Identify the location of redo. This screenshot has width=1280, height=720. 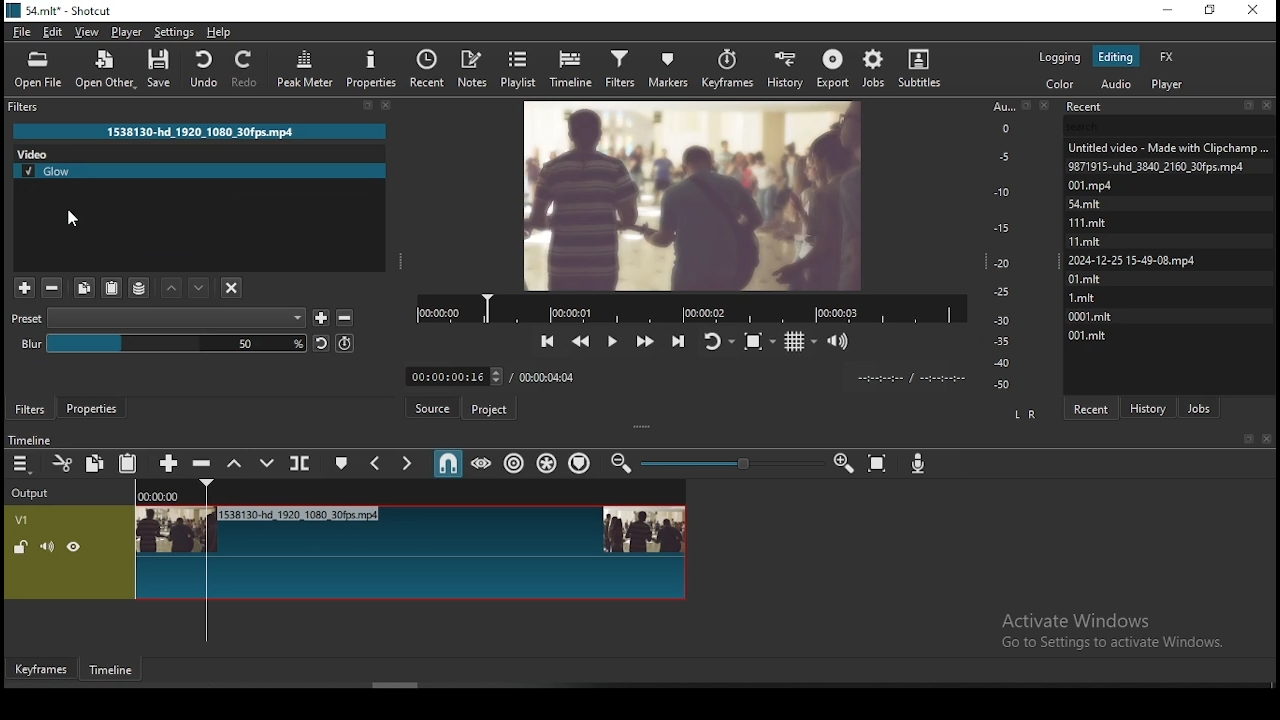
(246, 68).